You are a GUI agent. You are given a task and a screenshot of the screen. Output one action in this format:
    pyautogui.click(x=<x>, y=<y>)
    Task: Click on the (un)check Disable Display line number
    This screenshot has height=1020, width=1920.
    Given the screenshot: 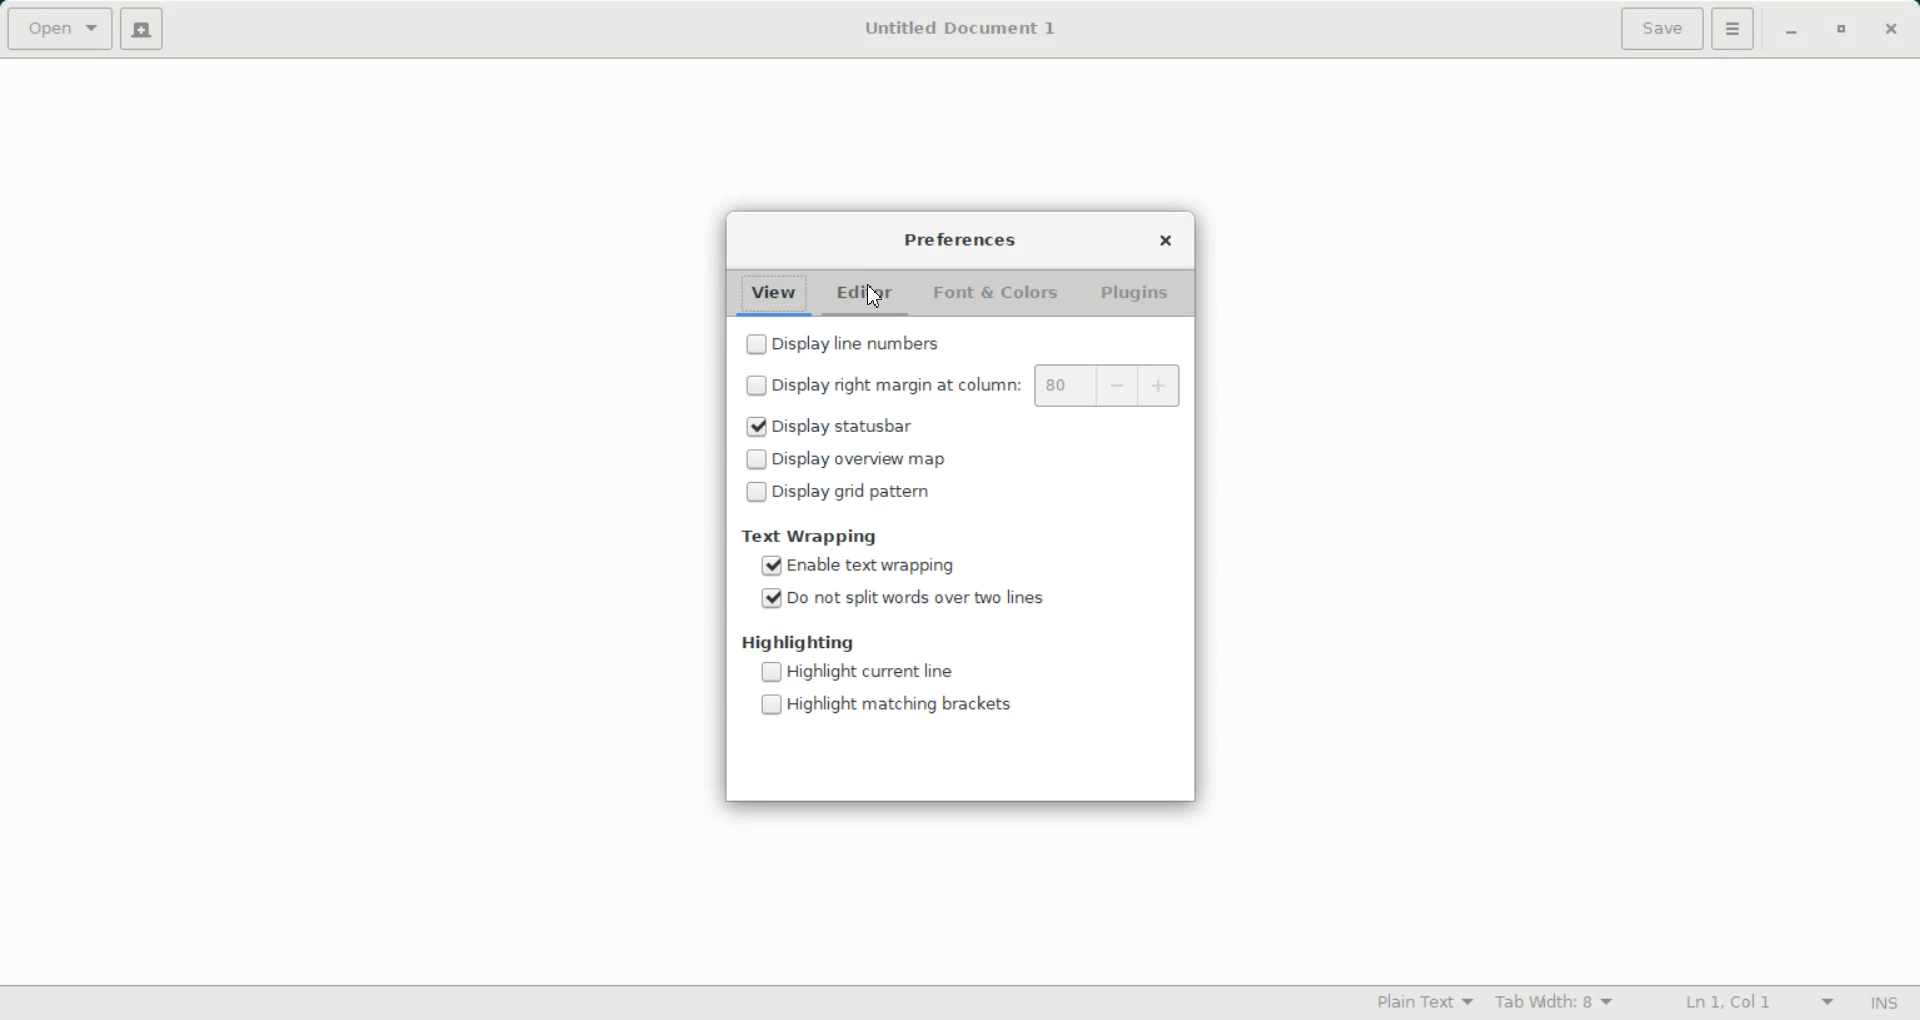 What is the action you would take?
    pyautogui.click(x=944, y=341)
    